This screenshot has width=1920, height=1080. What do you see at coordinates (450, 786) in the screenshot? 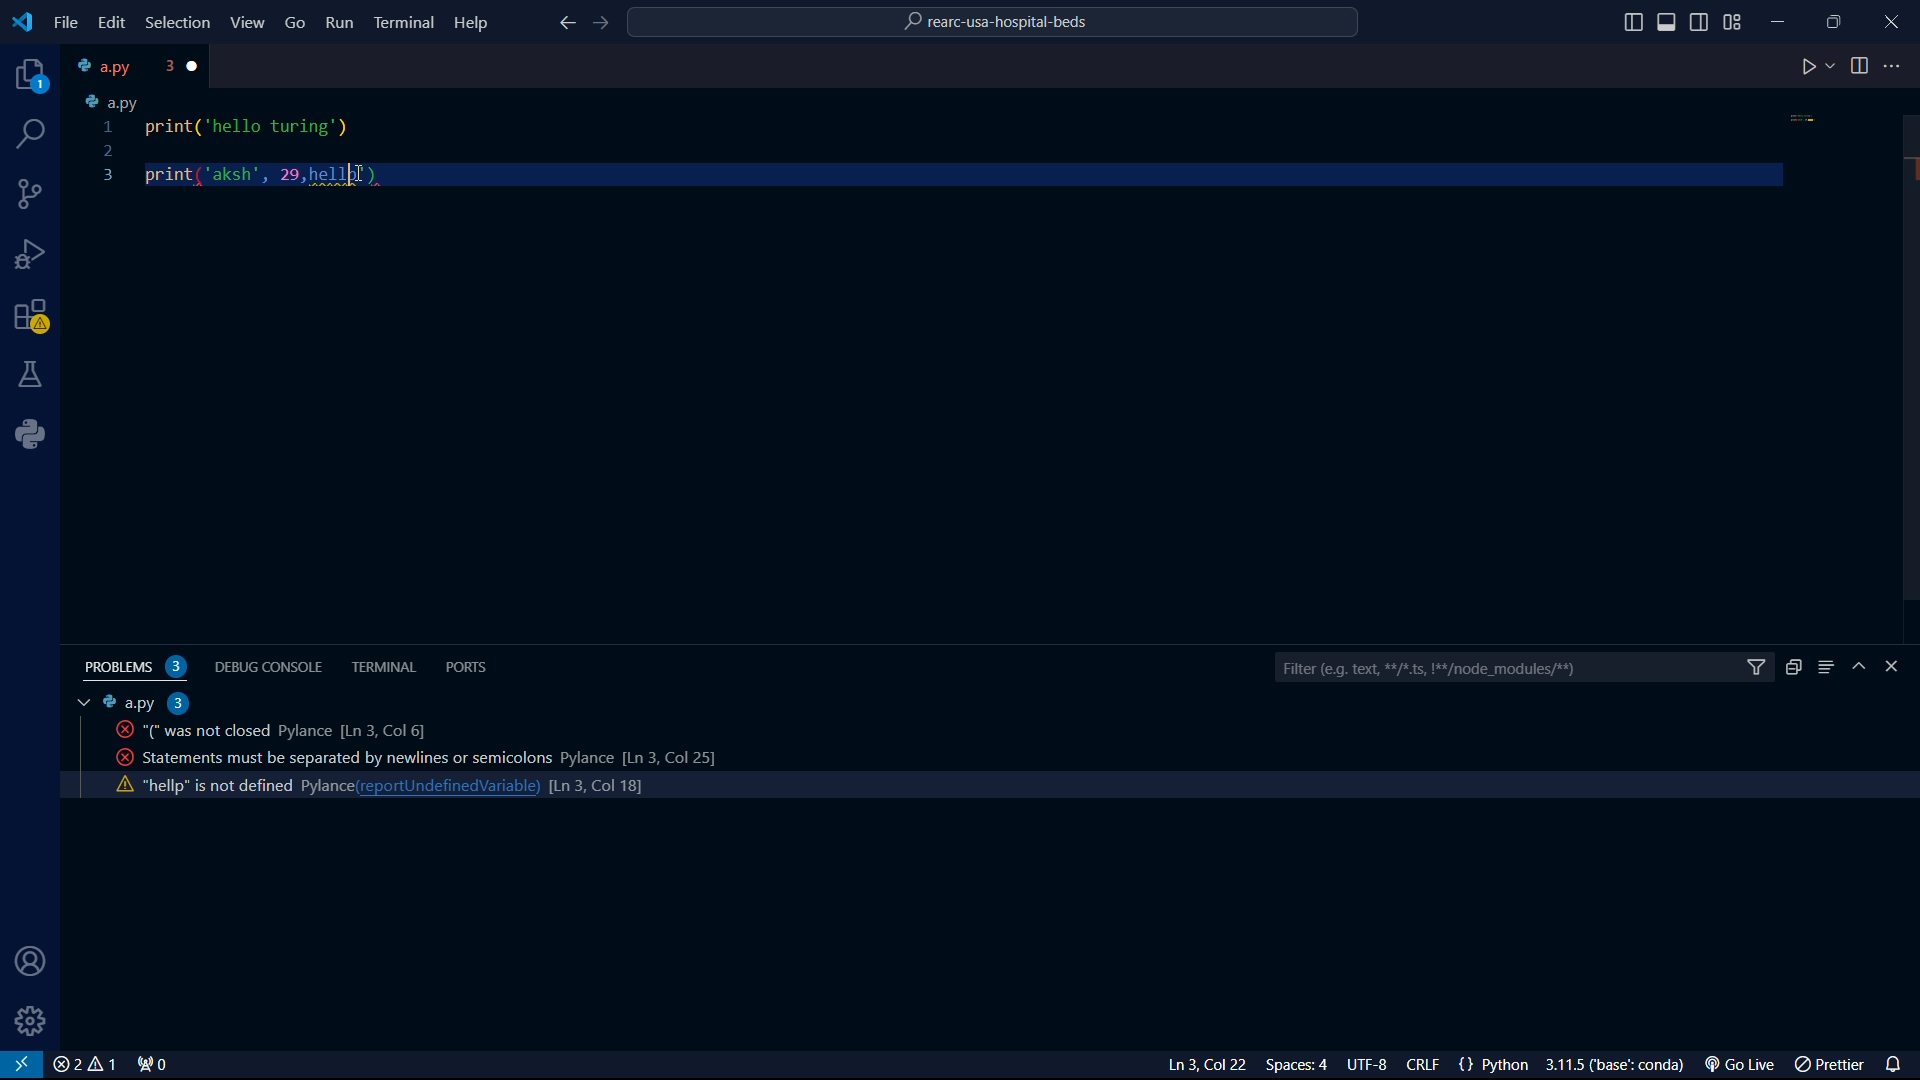
I see `reportundefinedvariable` at bounding box center [450, 786].